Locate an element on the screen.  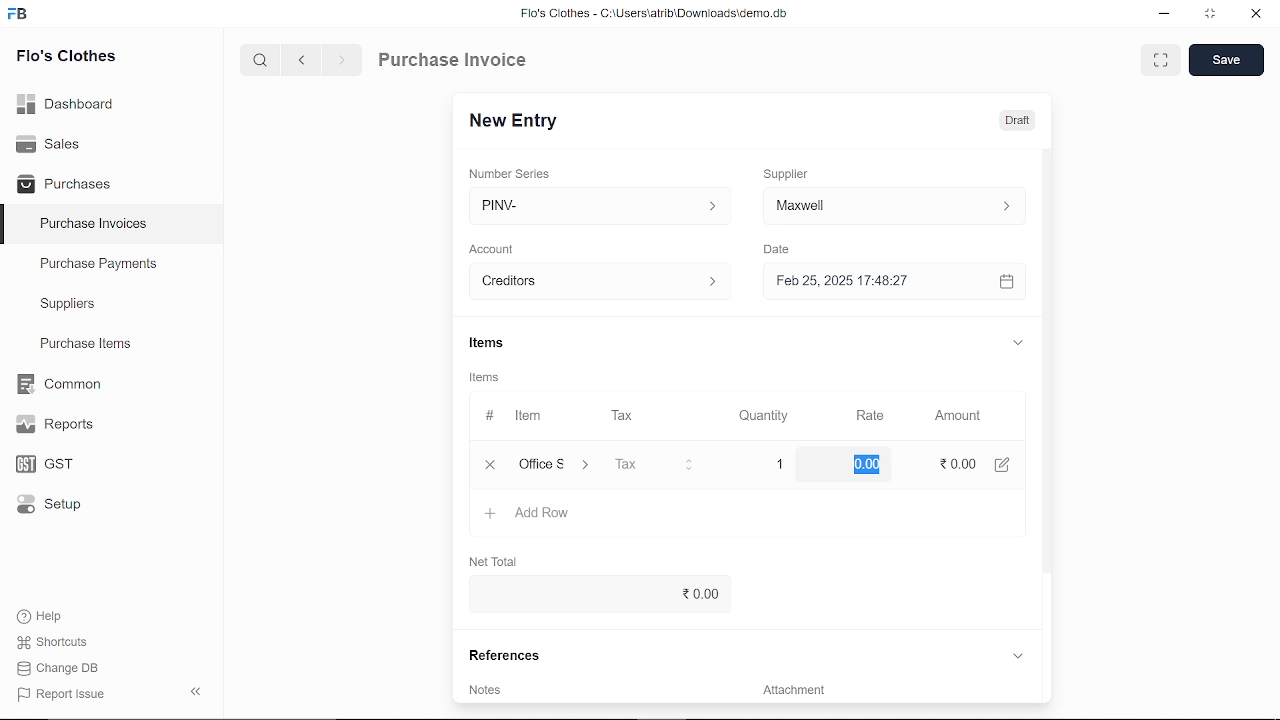
Purchases is located at coordinates (64, 182).